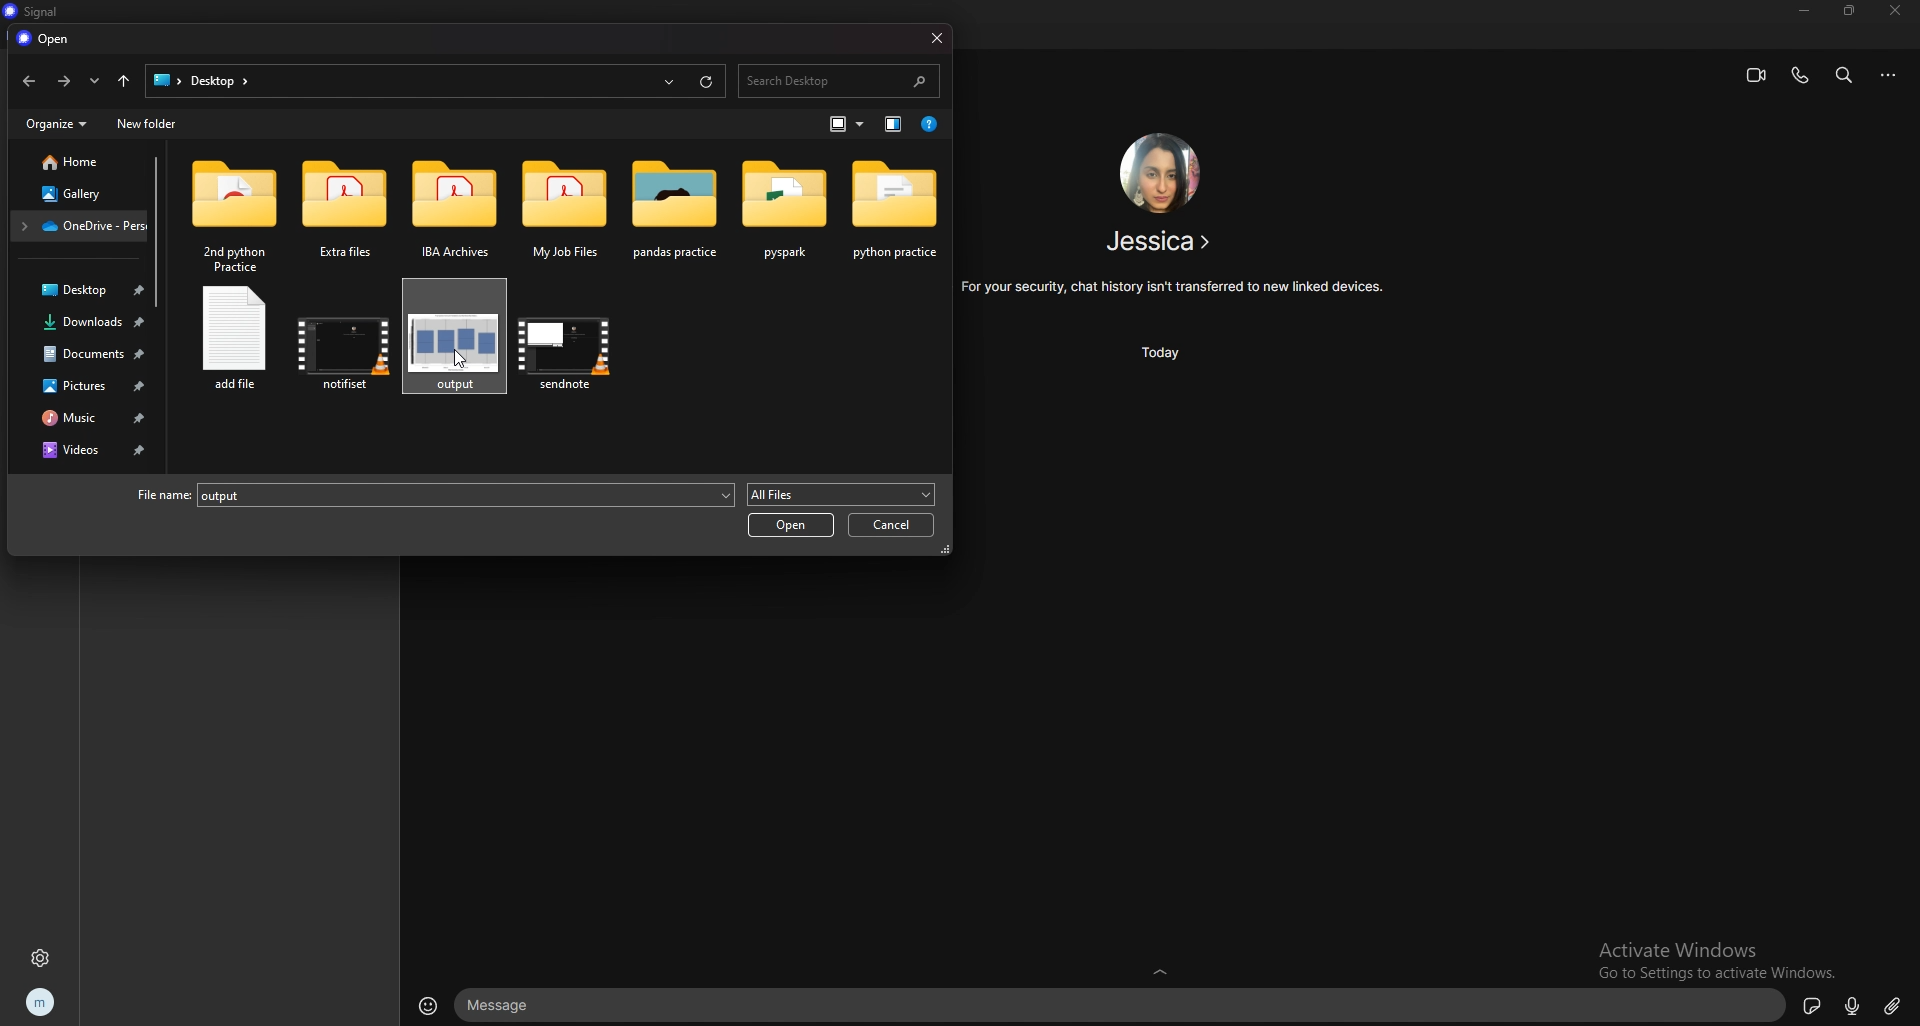 The image size is (1920, 1026). Describe the element at coordinates (1753, 77) in the screenshot. I see `video call` at that location.